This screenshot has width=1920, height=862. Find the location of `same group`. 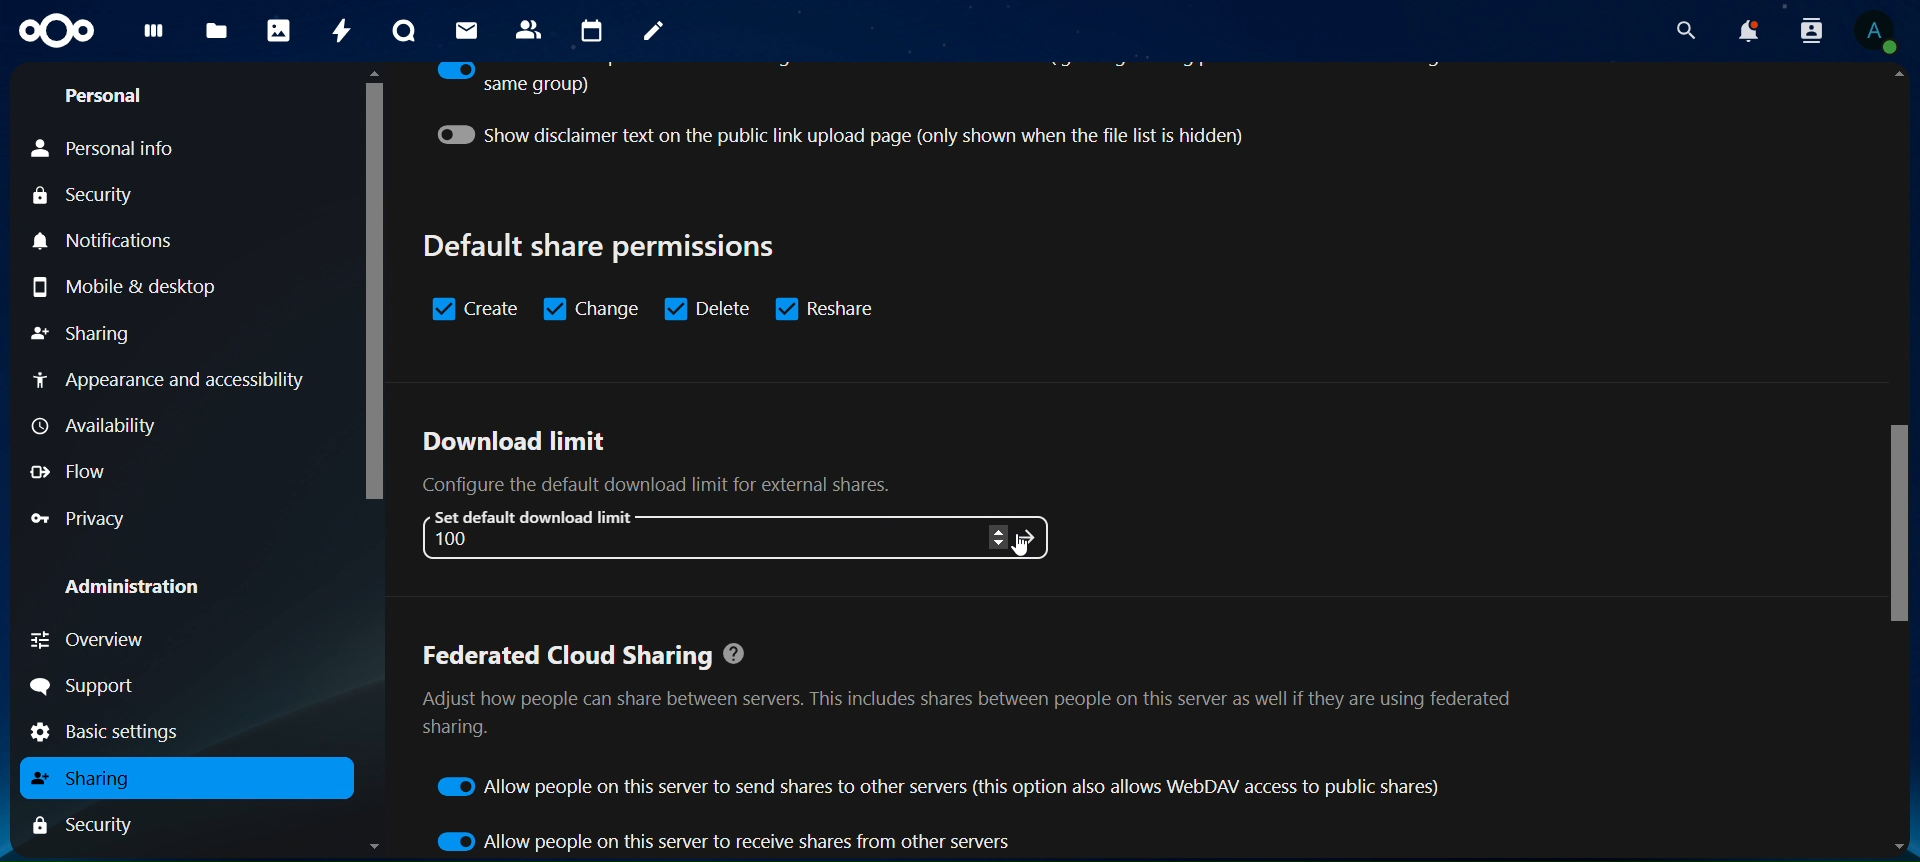

same group is located at coordinates (512, 80).